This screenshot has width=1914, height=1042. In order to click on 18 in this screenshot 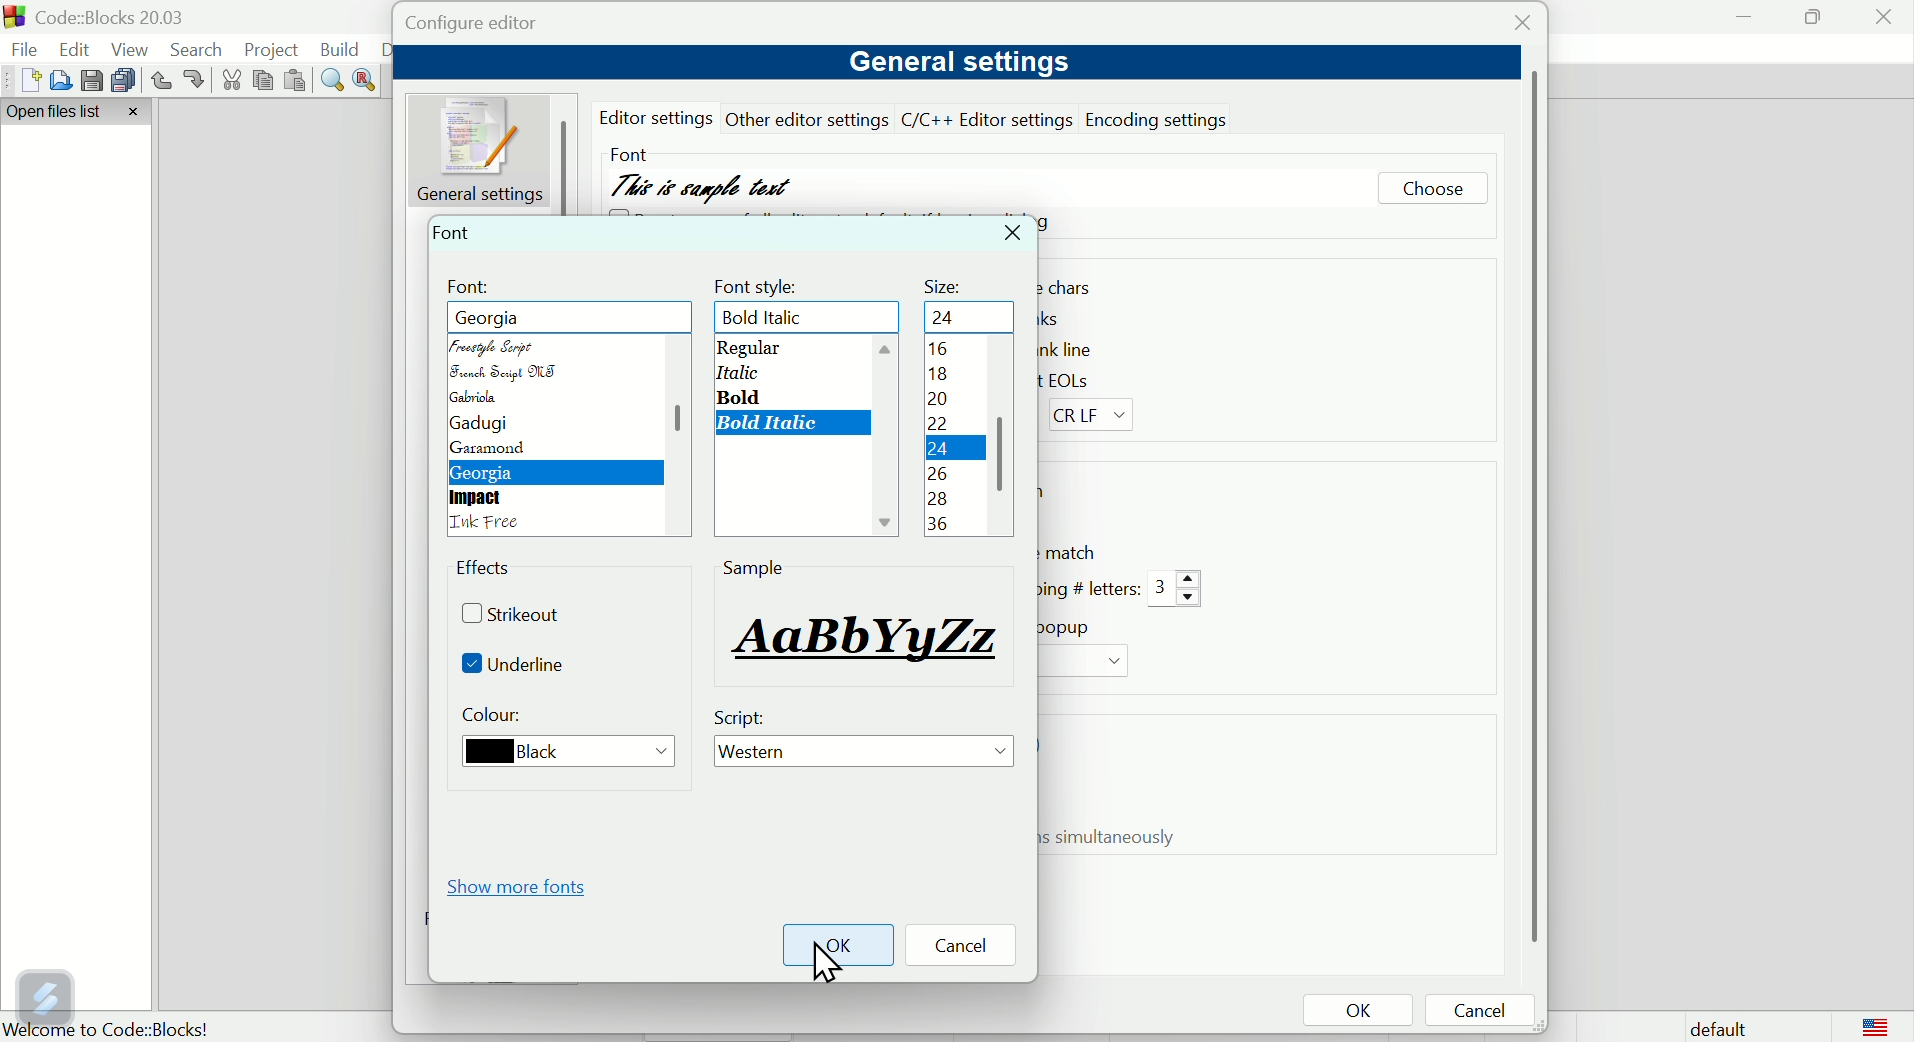, I will do `click(944, 374)`.